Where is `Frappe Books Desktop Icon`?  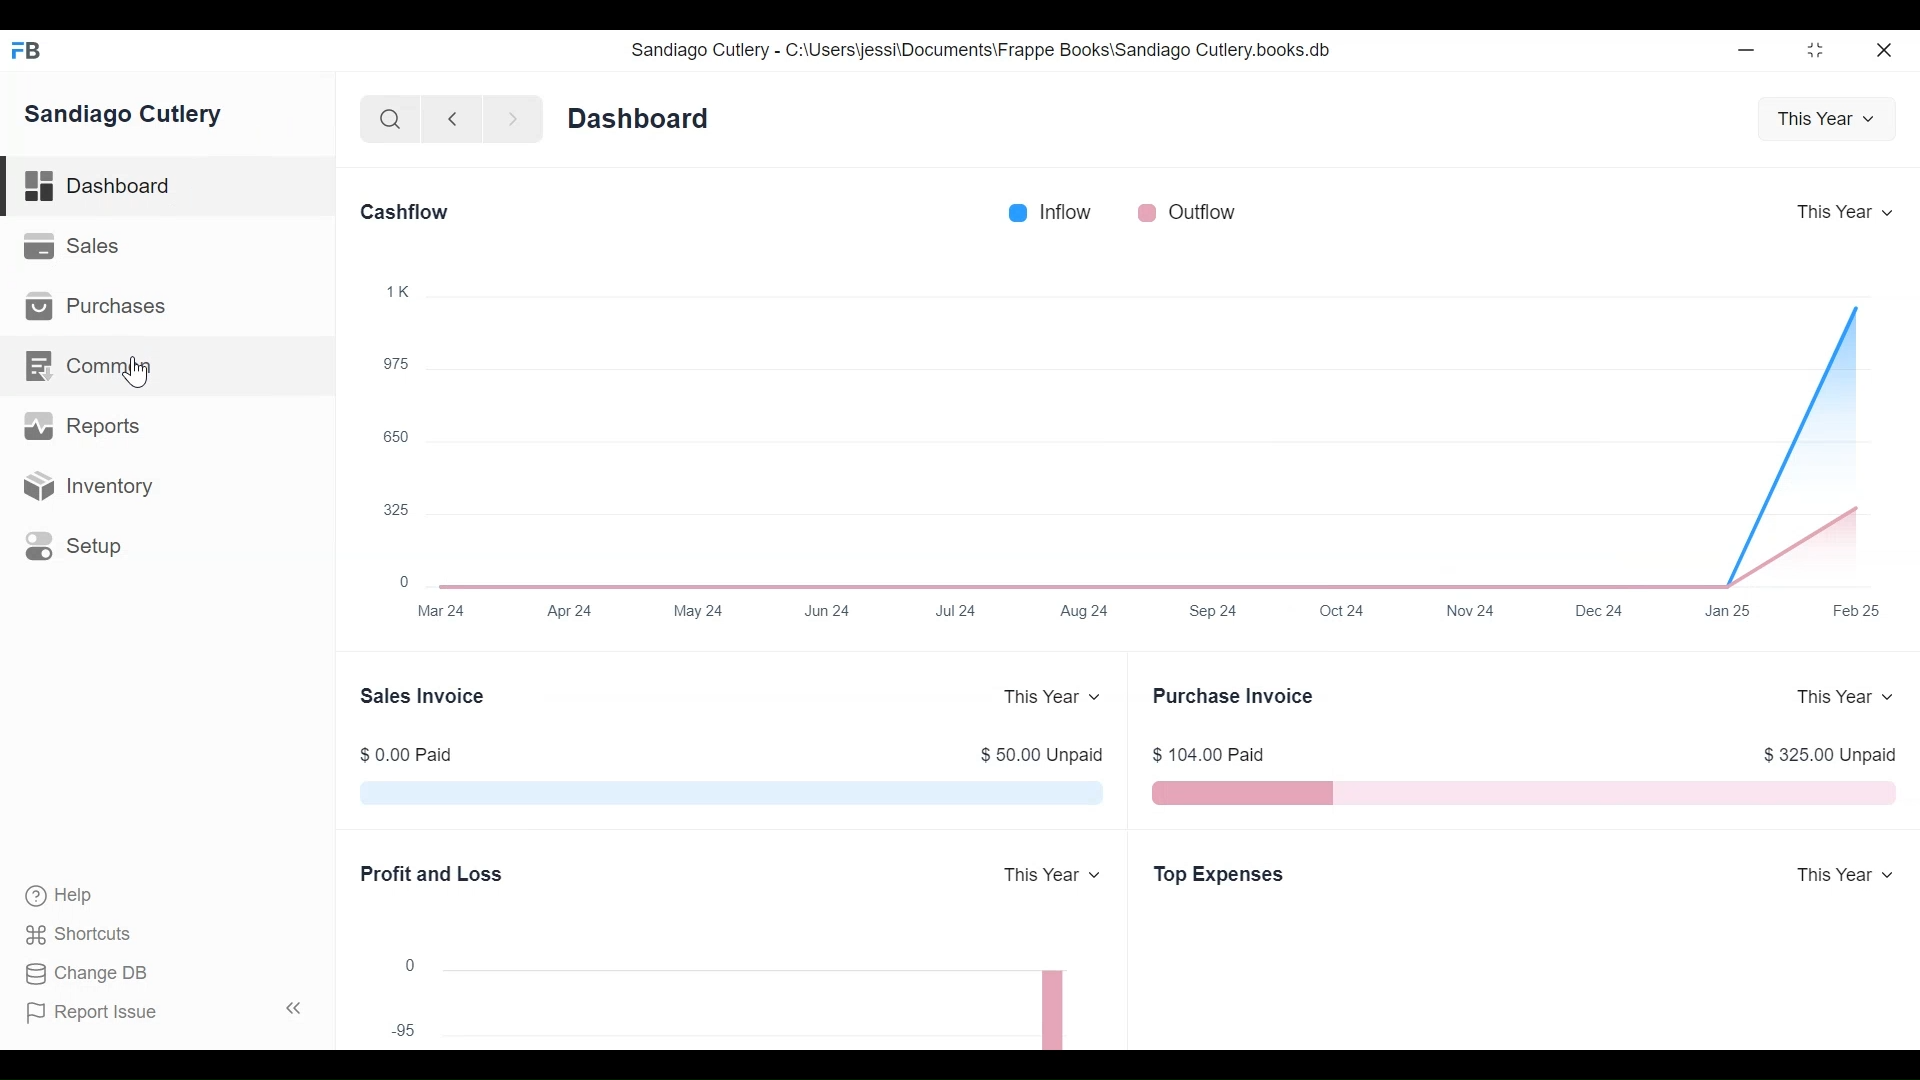
Frappe Books Desktop Icon is located at coordinates (26, 51).